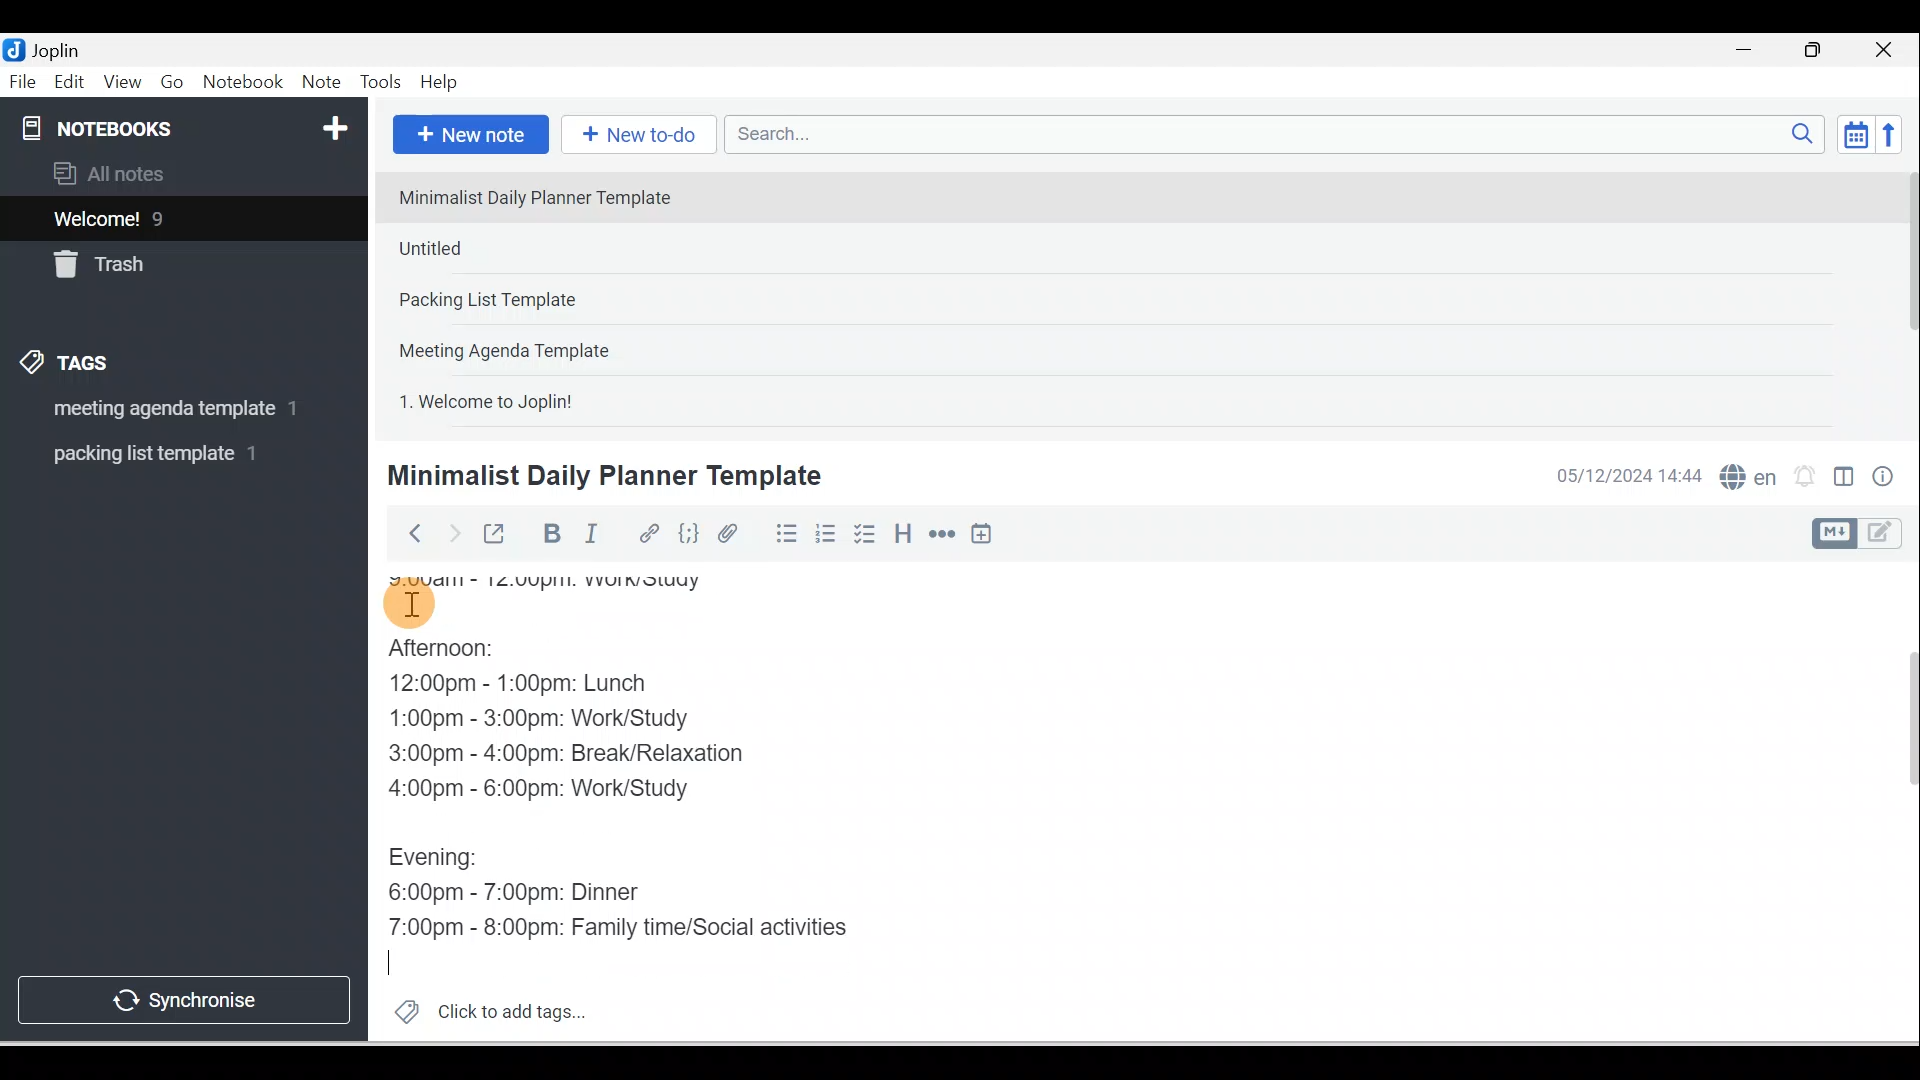 This screenshot has width=1920, height=1080. I want to click on New note, so click(467, 136).